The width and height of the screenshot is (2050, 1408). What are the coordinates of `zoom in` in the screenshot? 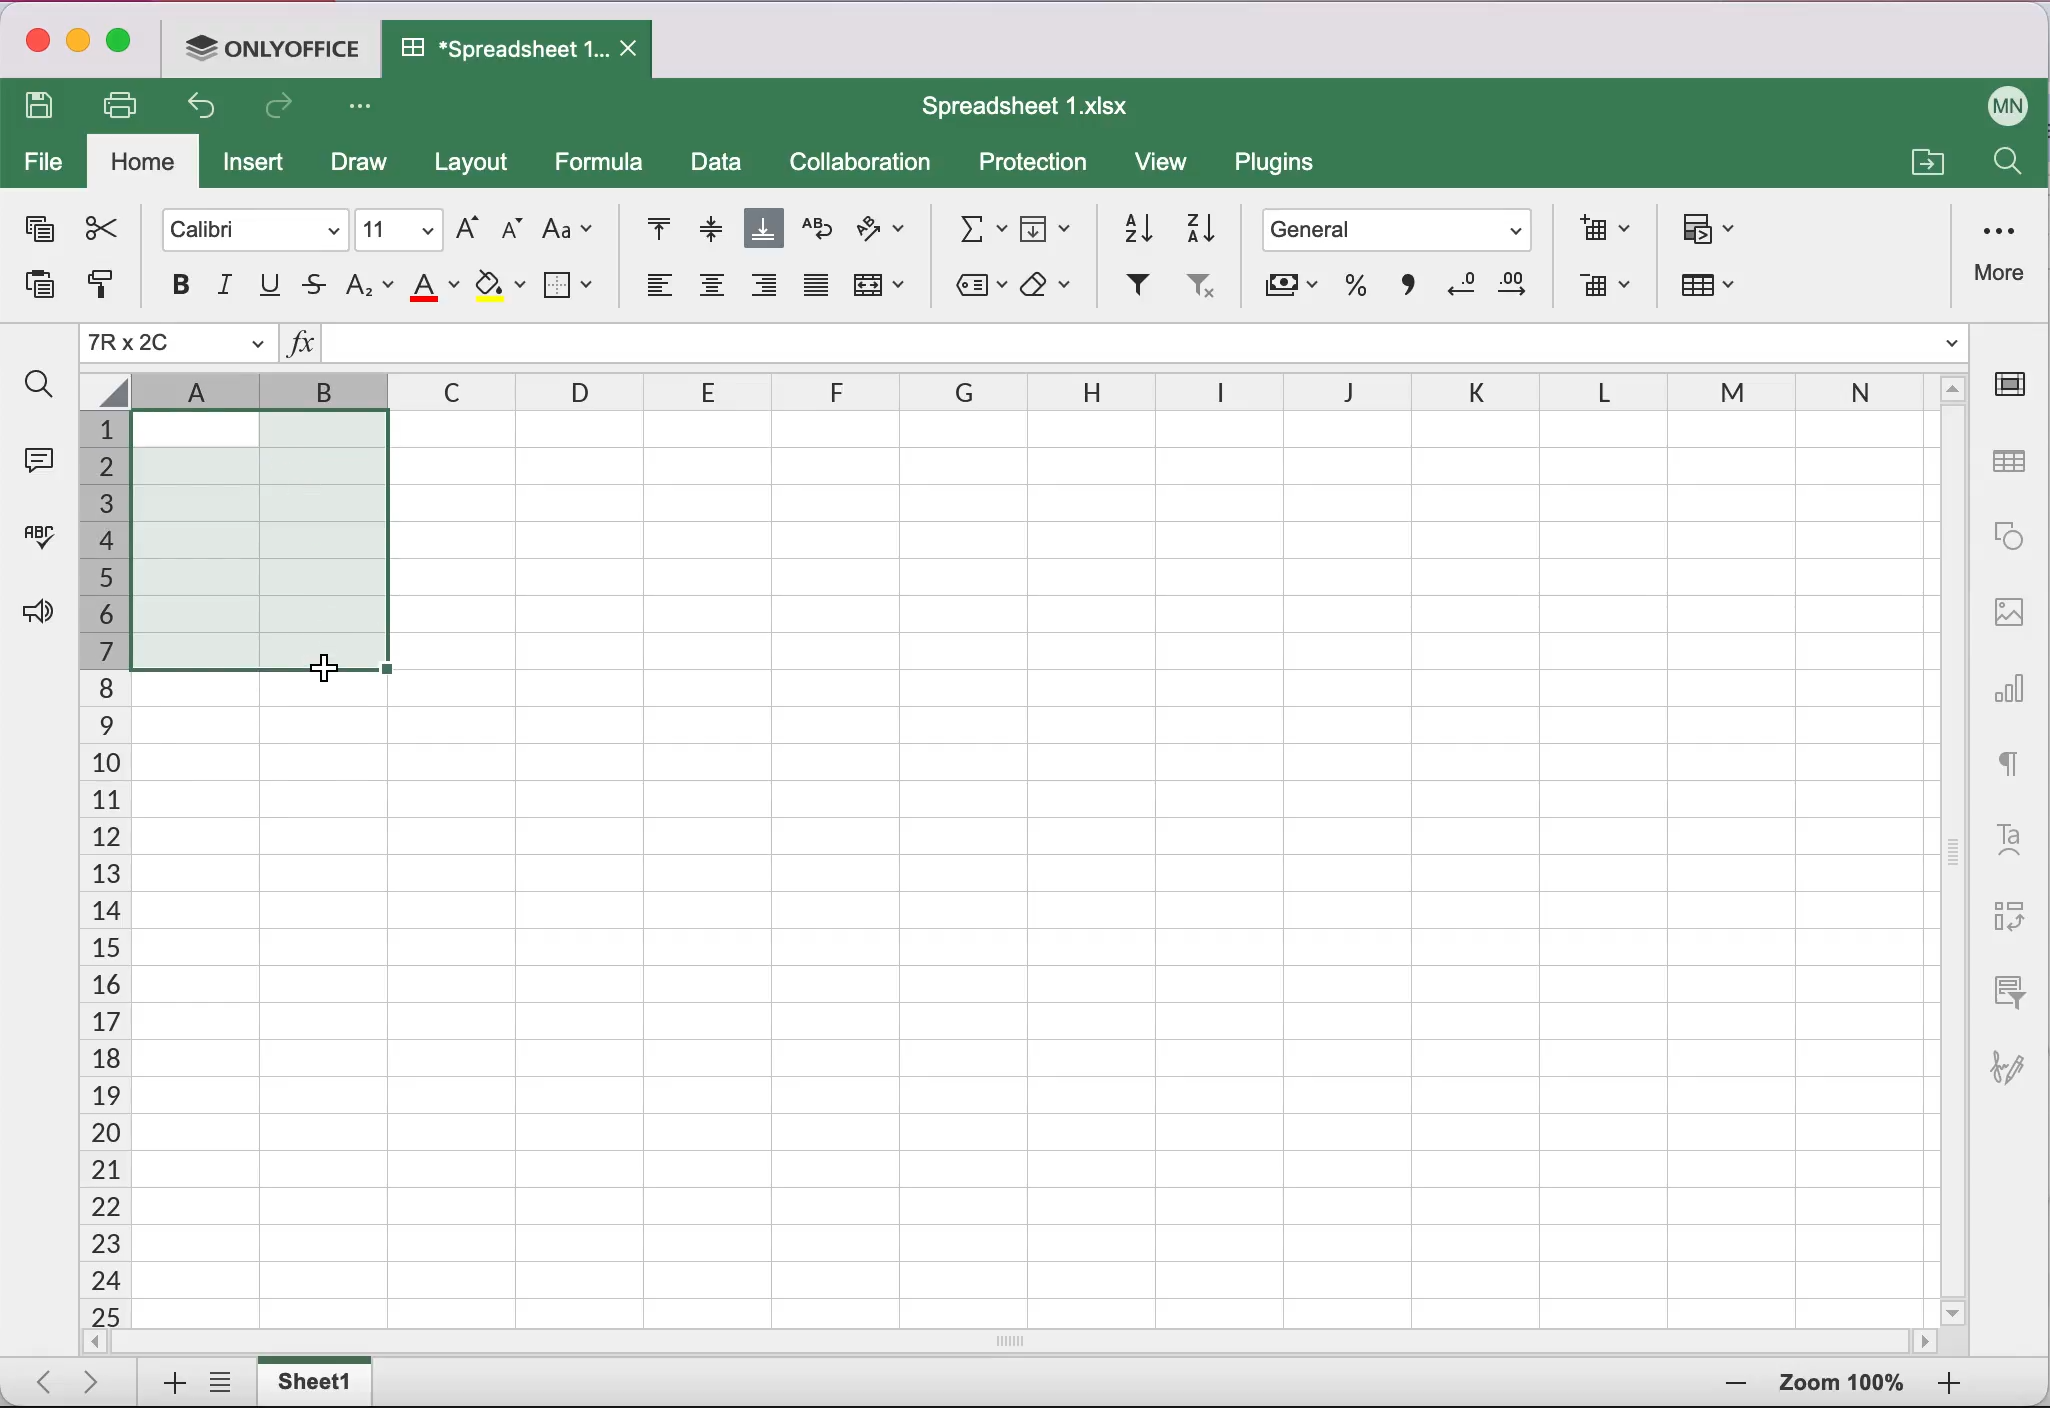 It's located at (1730, 1385).